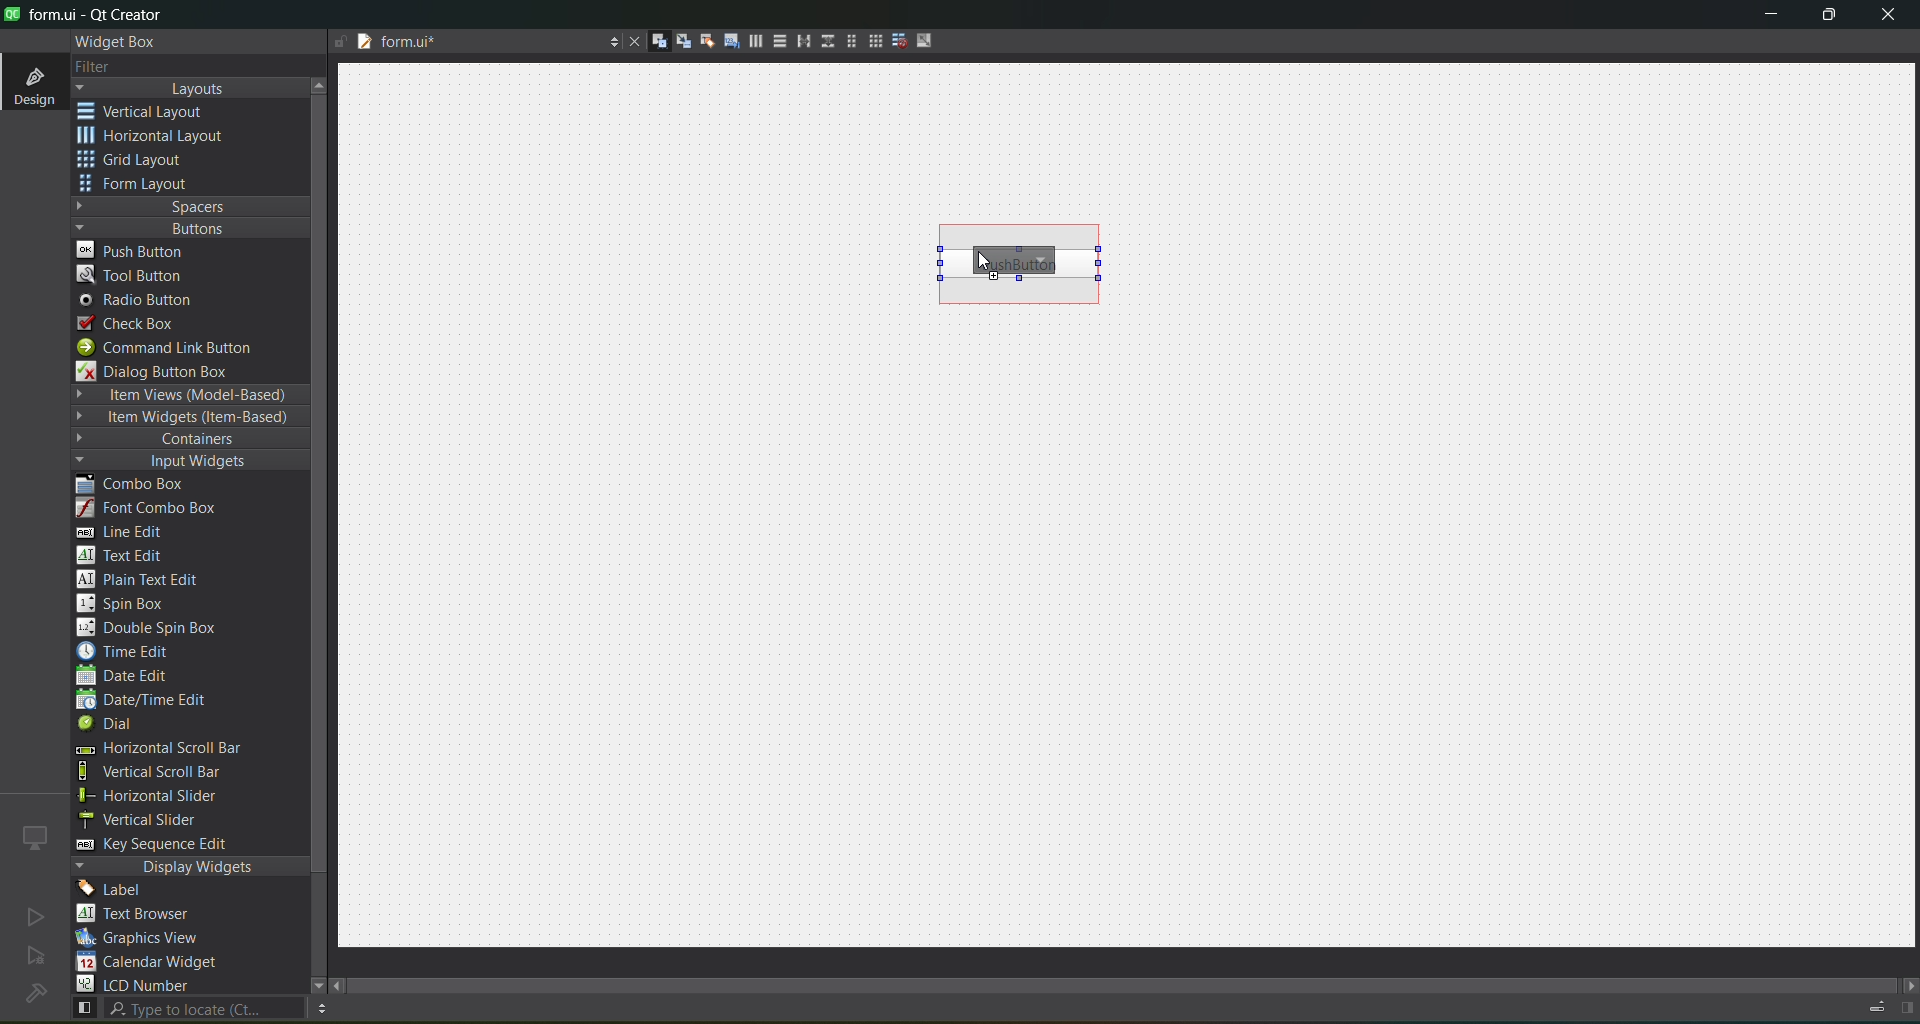 The image size is (1920, 1024). I want to click on spaces, so click(191, 206).